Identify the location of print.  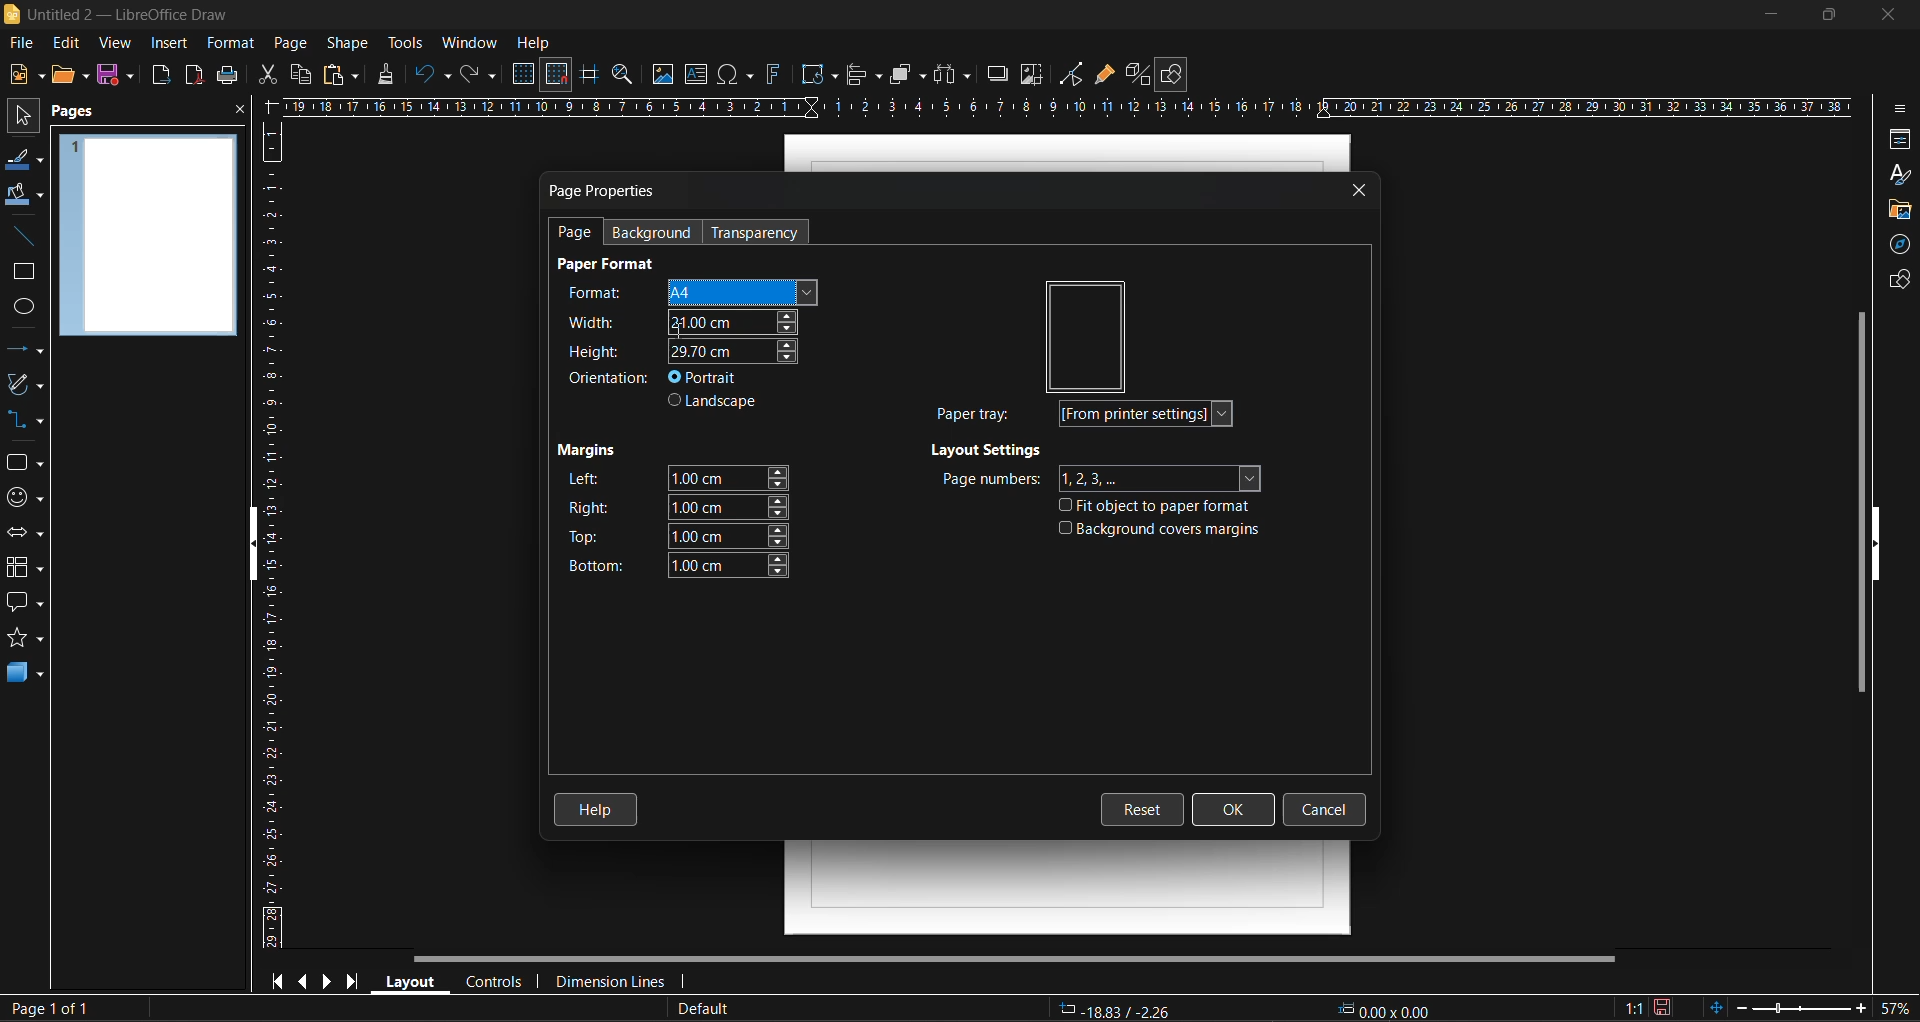
(229, 76).